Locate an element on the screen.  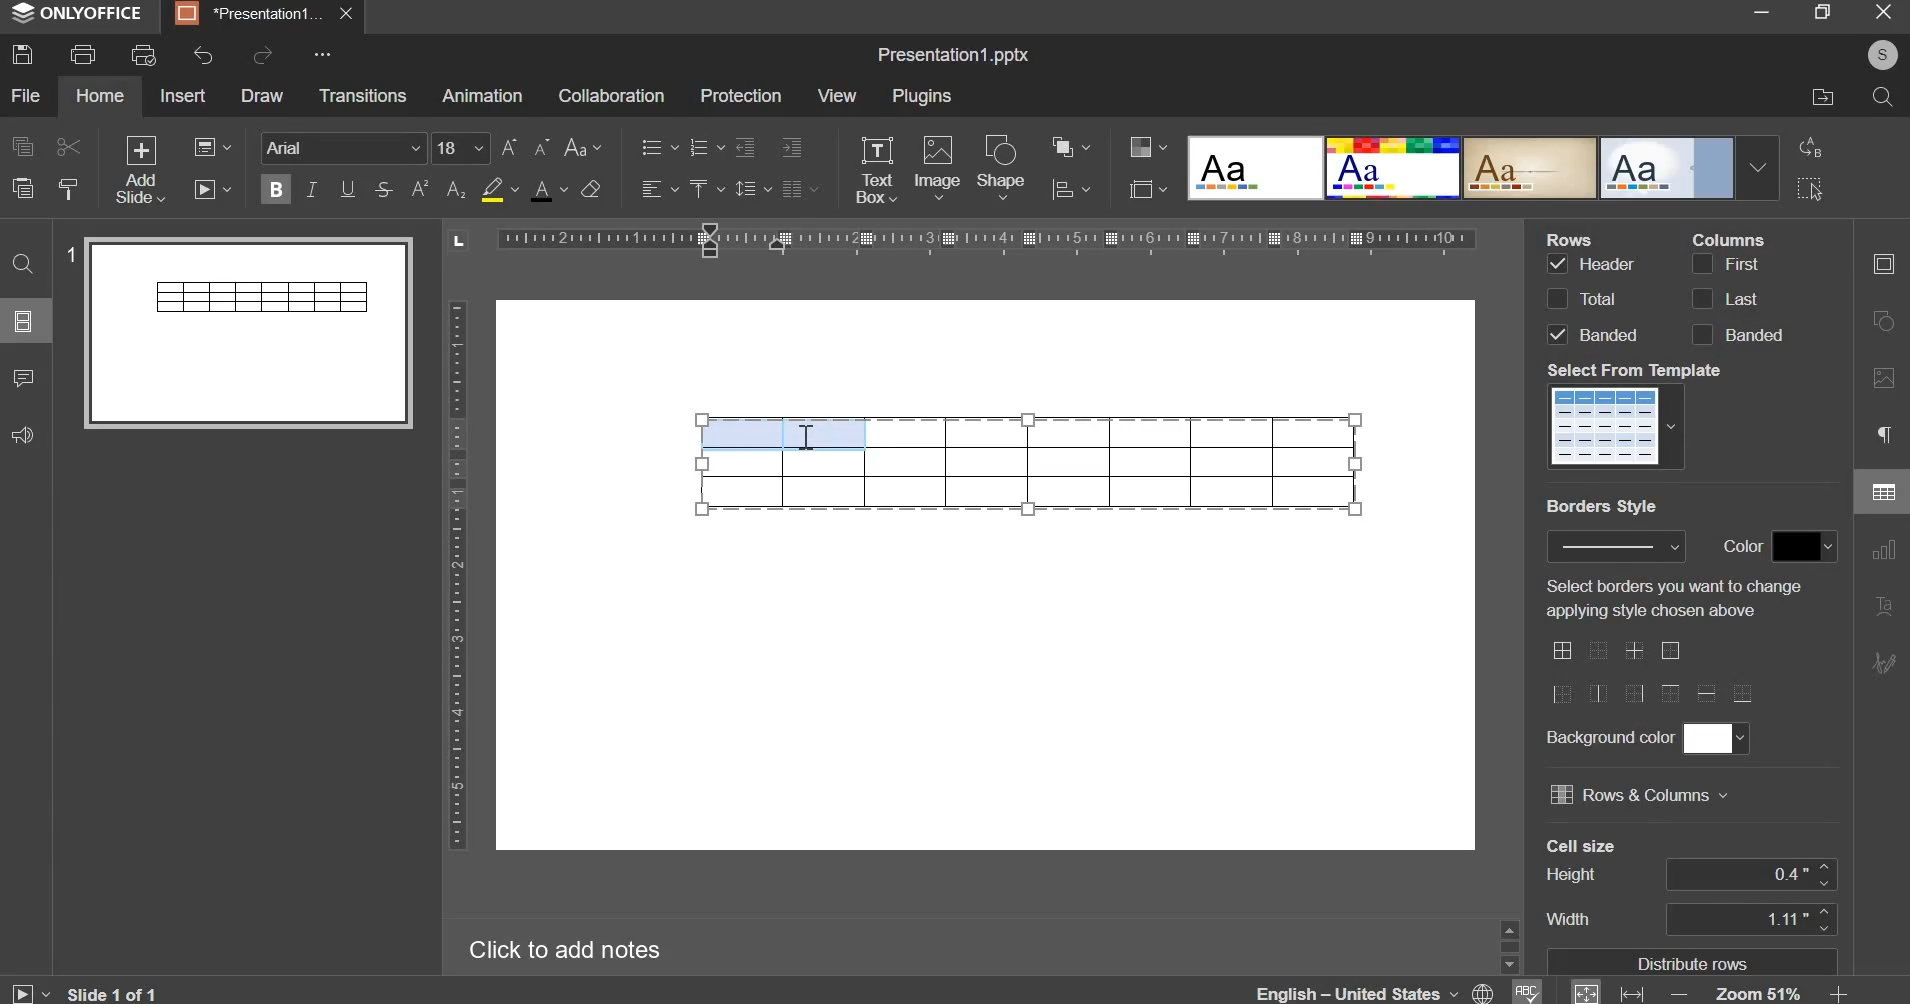
collaboration is located at coordinates (610, 95).